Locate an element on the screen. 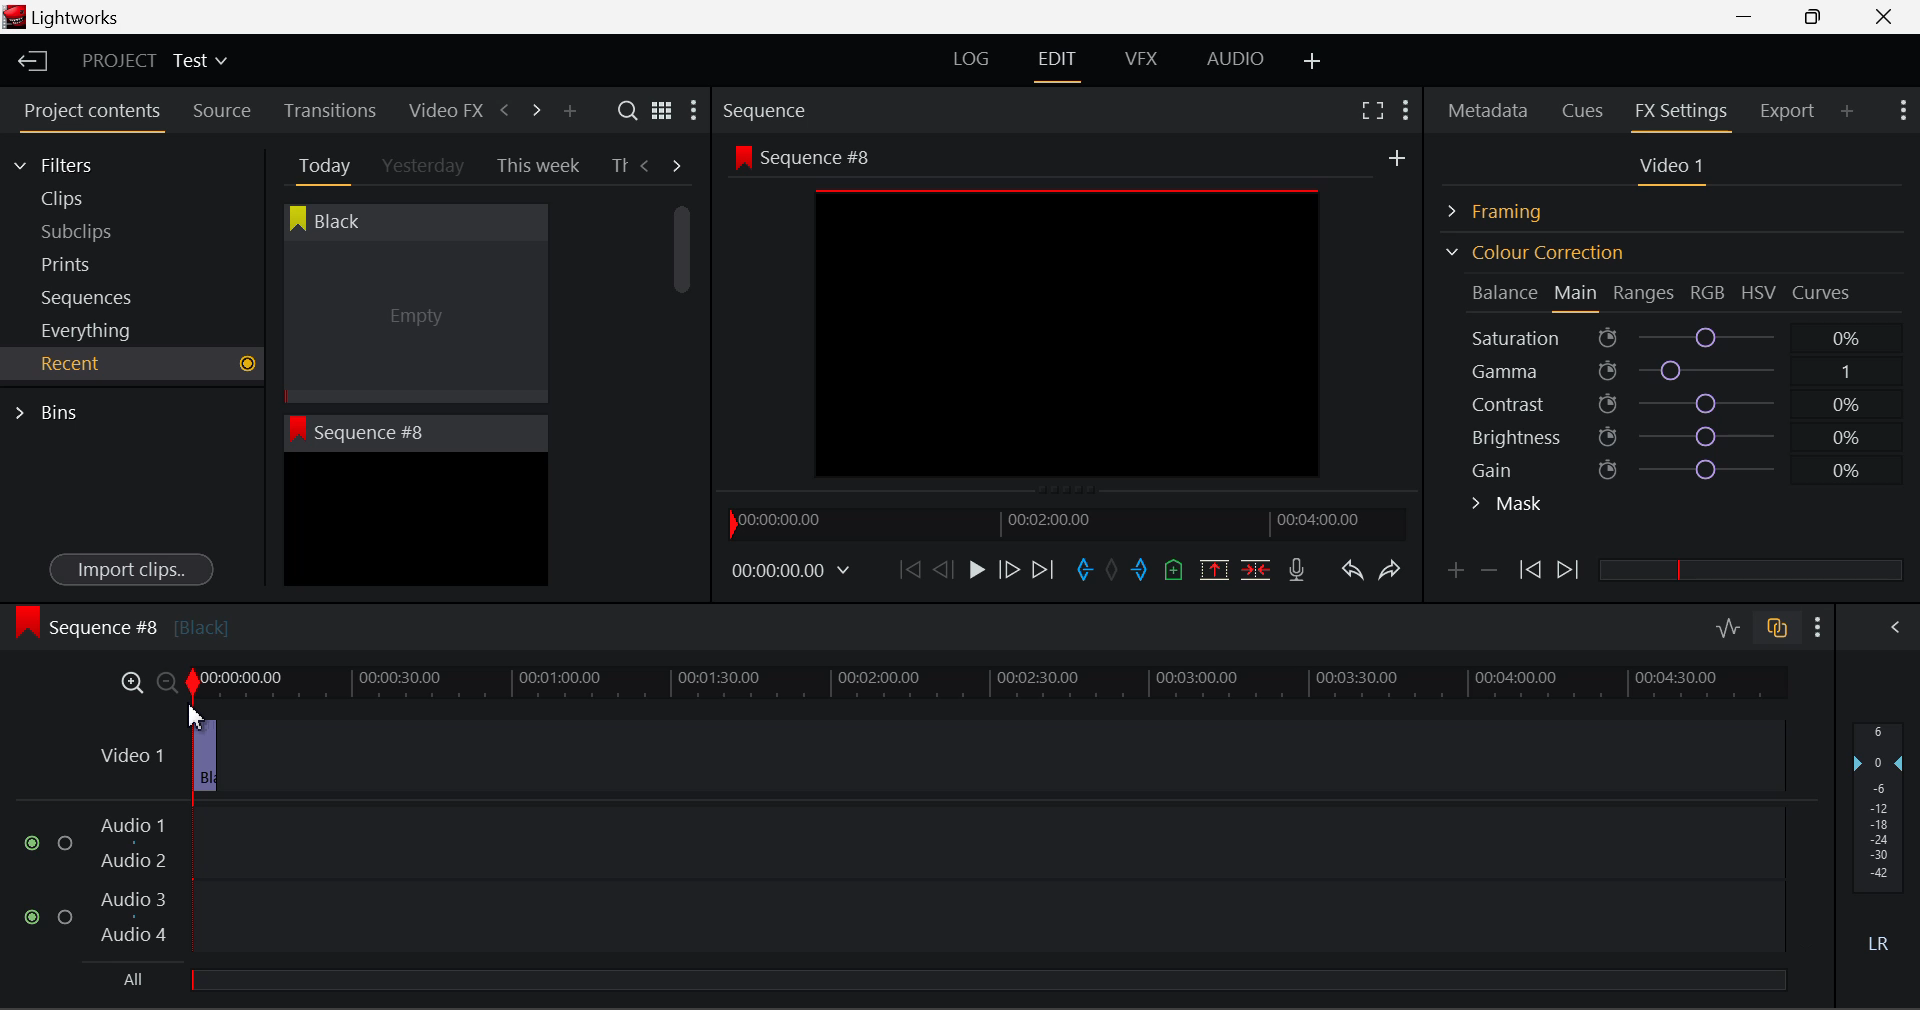 Image resolution: width=1920 pixels, height=1010 pixels. Show Settings is located at coordinates (1819, 627).